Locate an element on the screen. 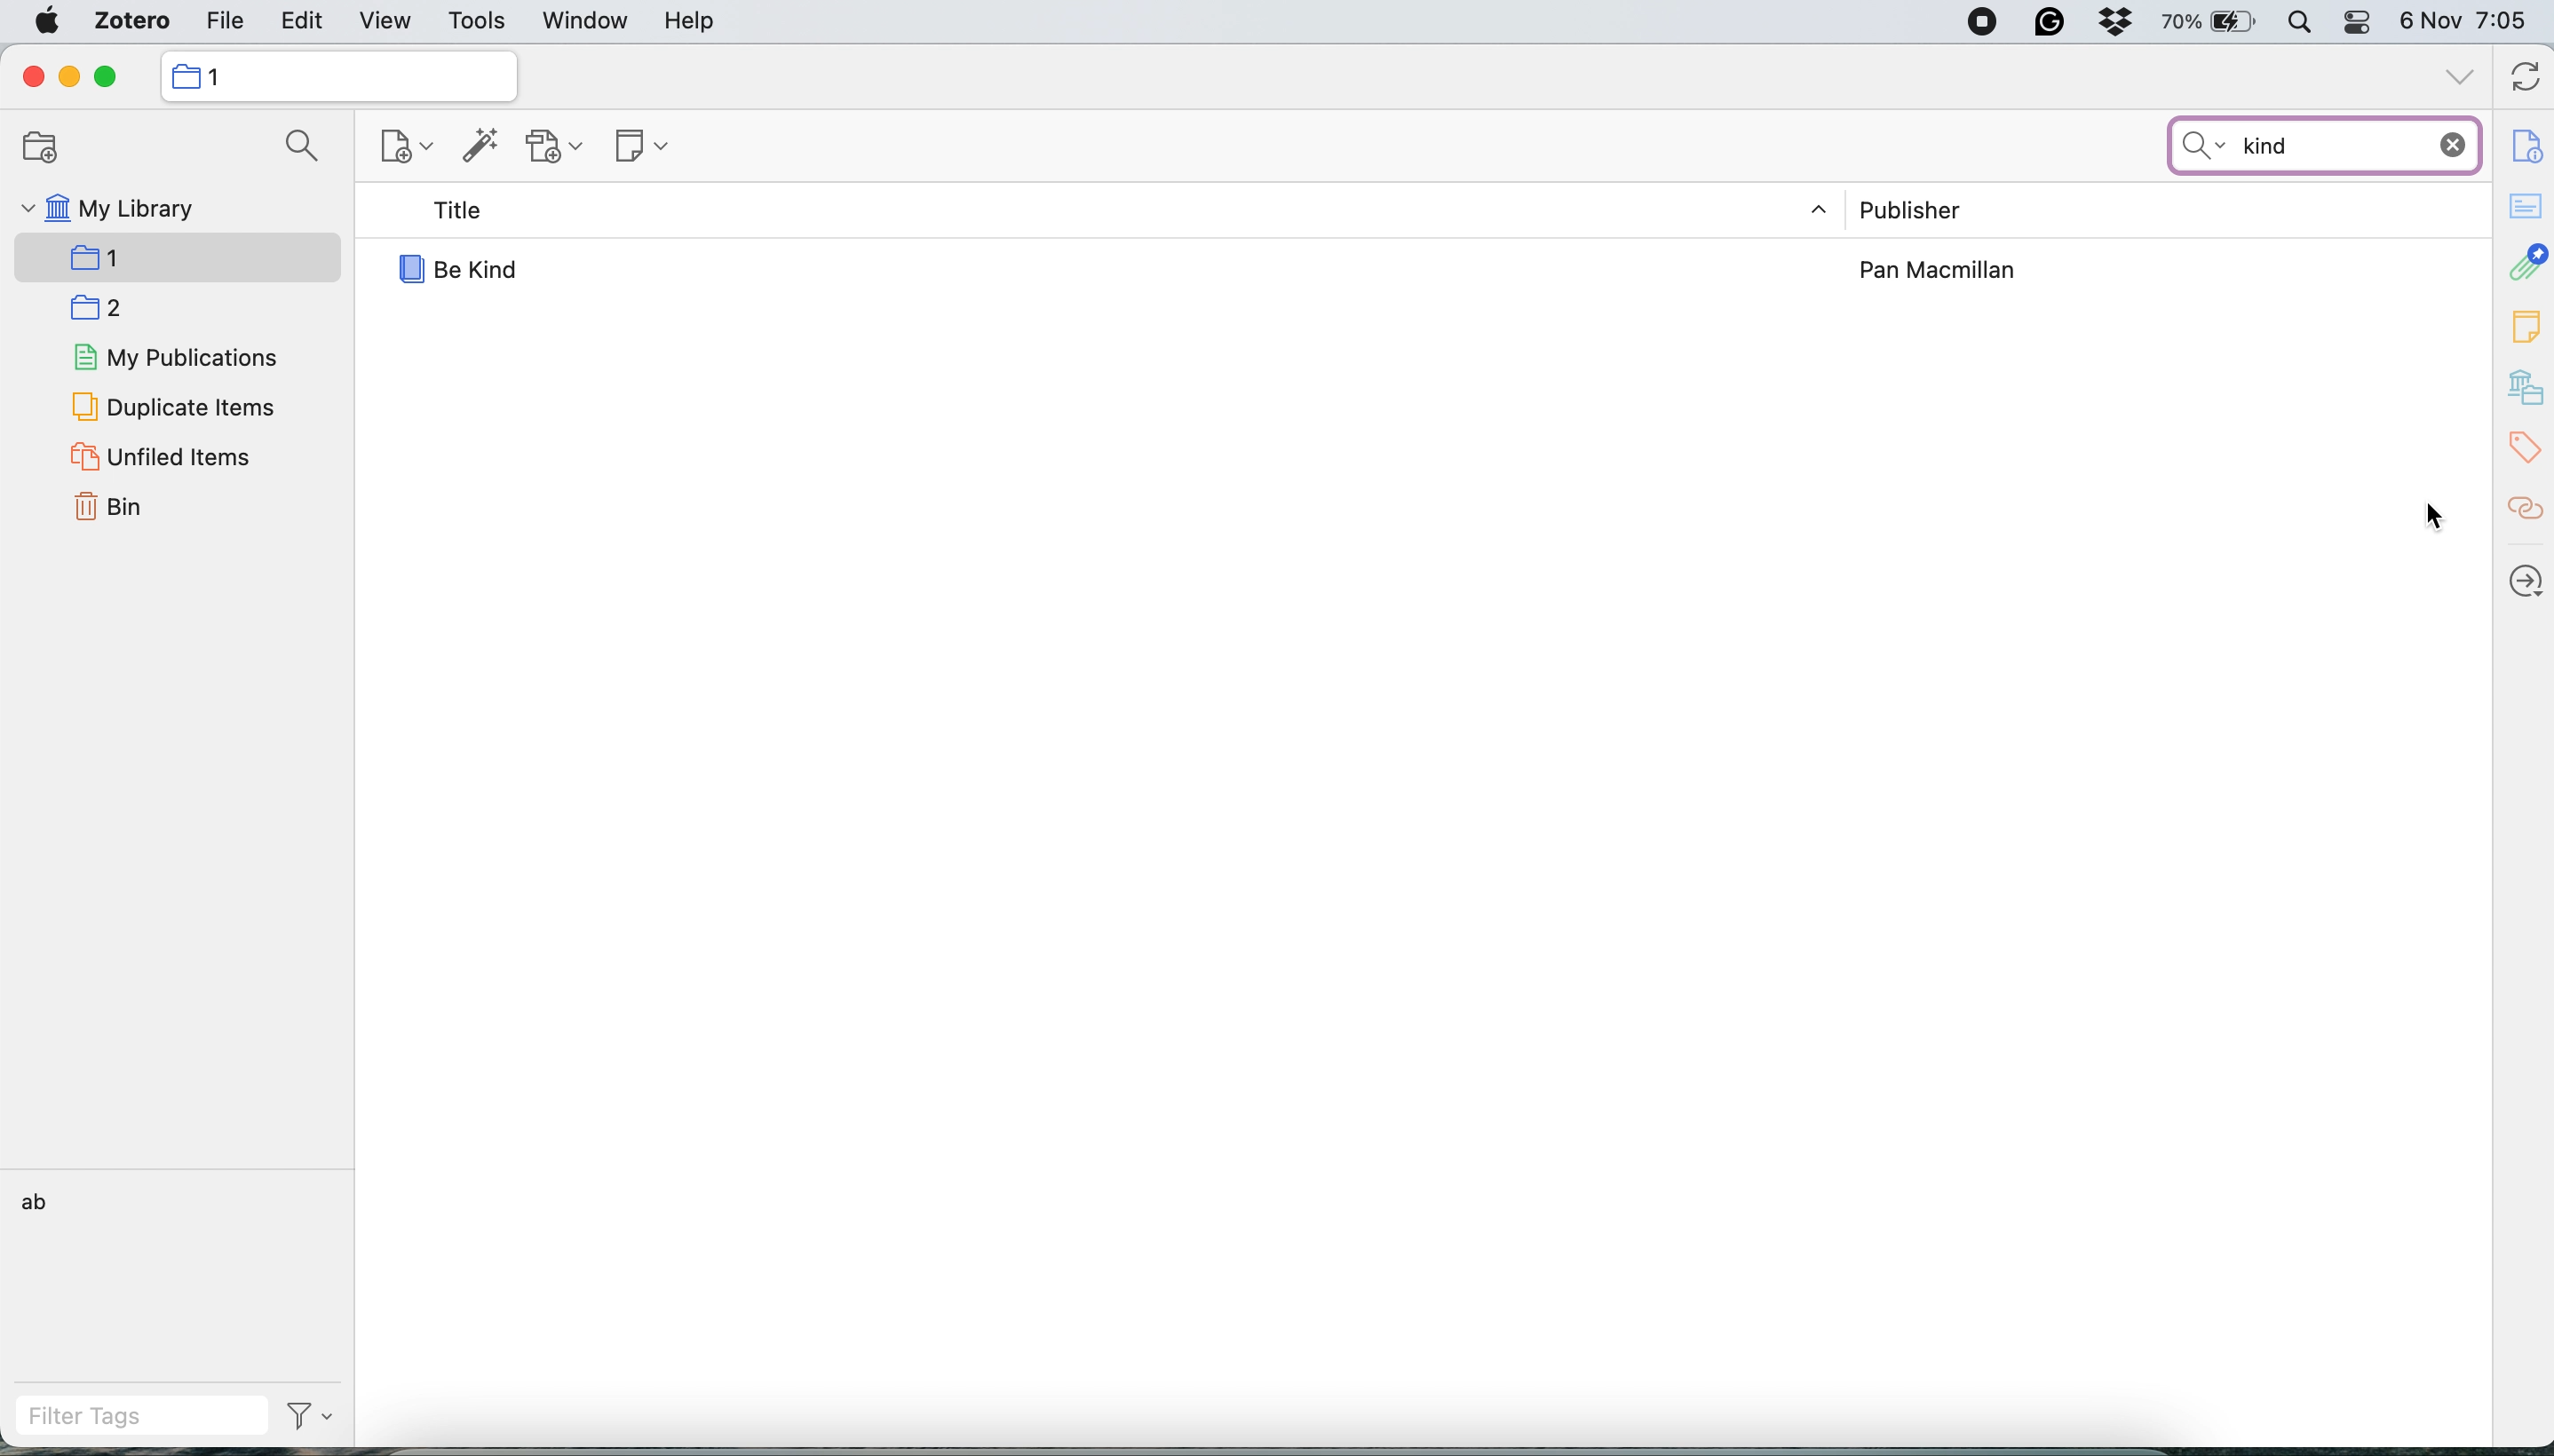 Image resolution: width=2554 pixels, height=1456 pixels. library and collections is located at coordinates (2524, 388).